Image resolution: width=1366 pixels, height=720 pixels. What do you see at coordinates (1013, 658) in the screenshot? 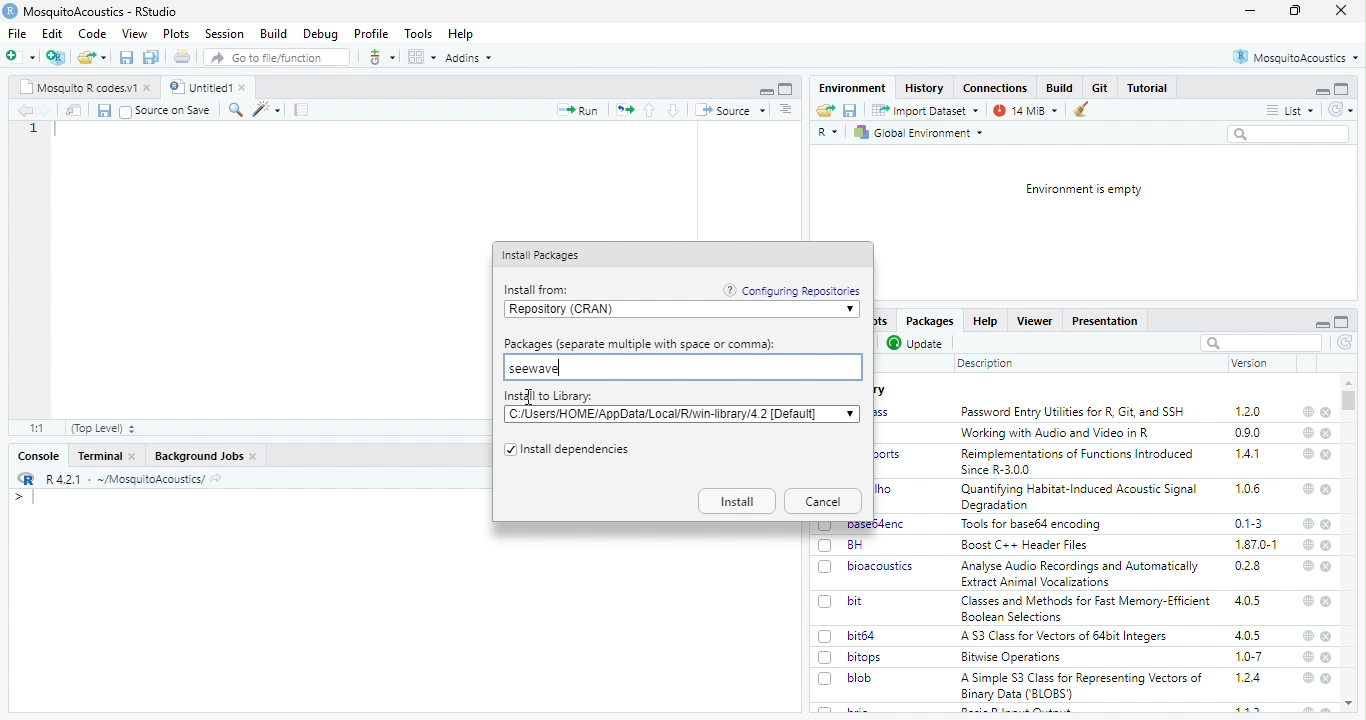
I see `Bitwise Operations` at bounding box center [1013, 658].